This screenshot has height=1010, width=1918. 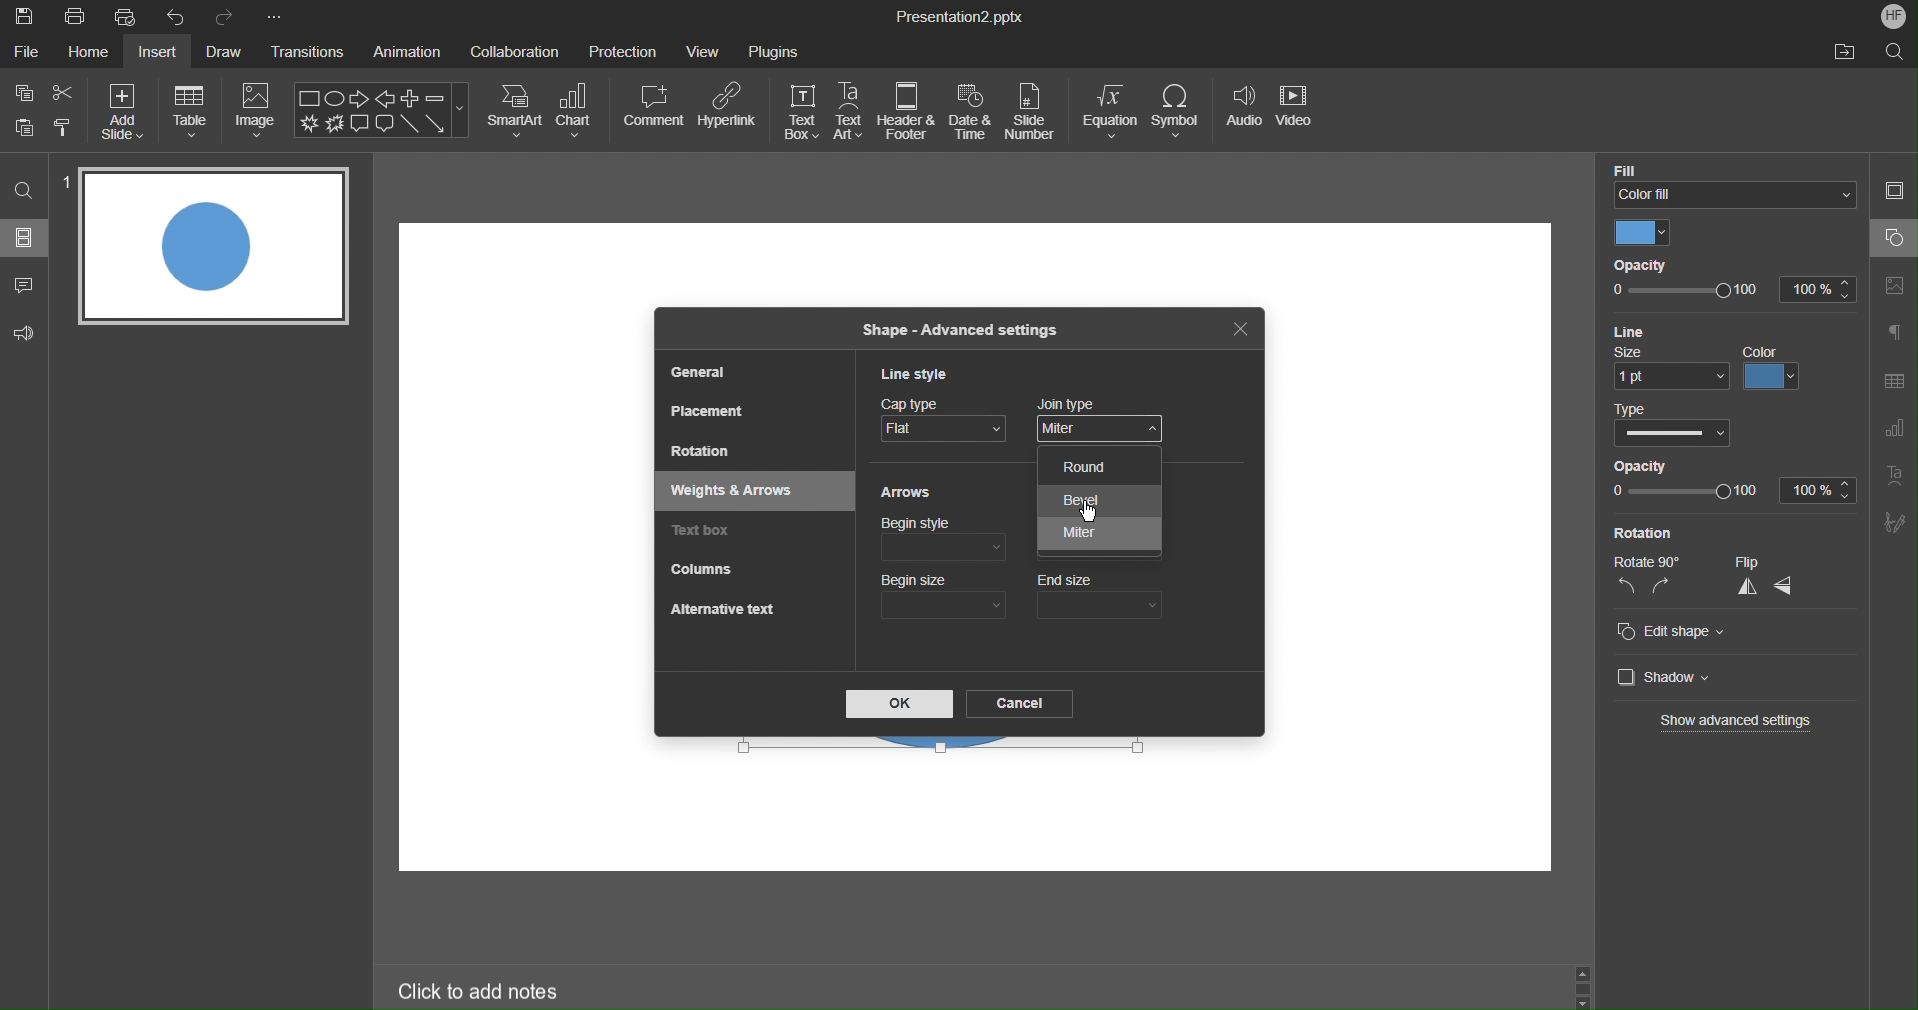 What do you see at coordinates (654, 105) in the screenshot?
I see `Comment` at bounding box center [654, 105].